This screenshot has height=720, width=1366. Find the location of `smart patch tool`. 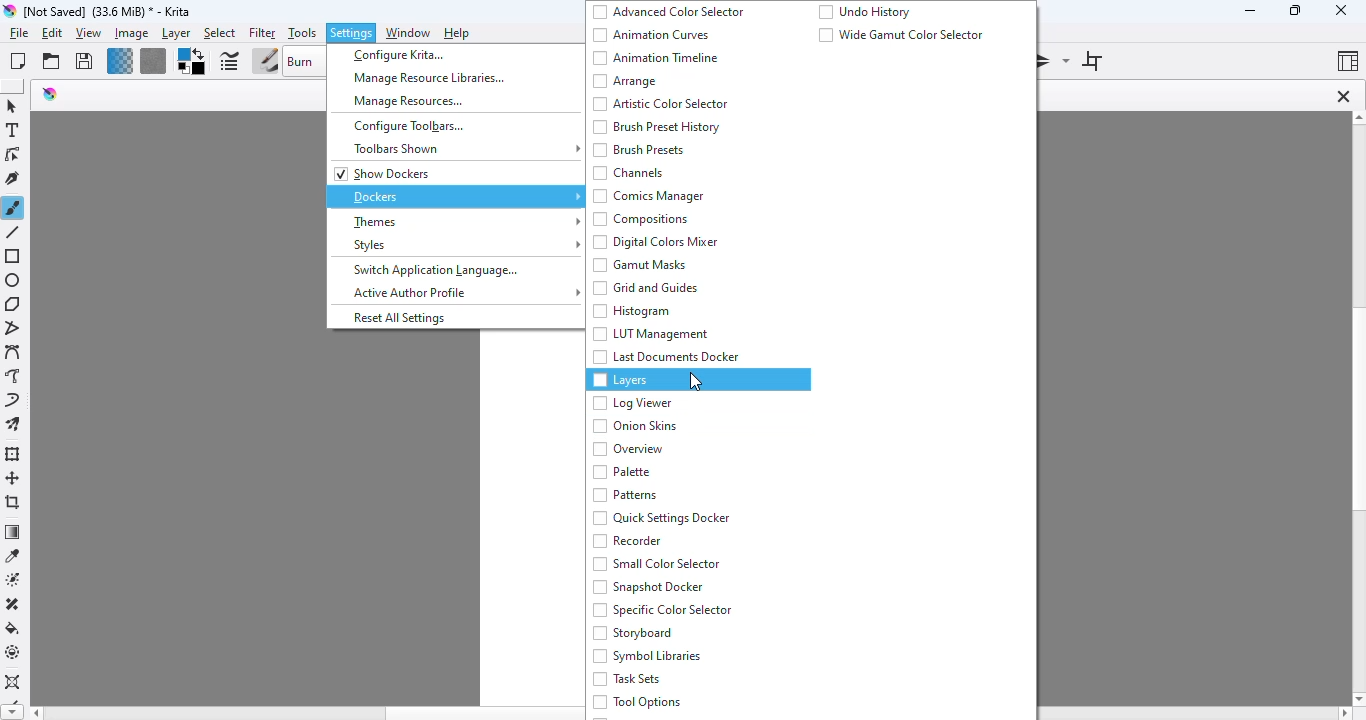

smart patch tool is located at coordinates (13, 604).